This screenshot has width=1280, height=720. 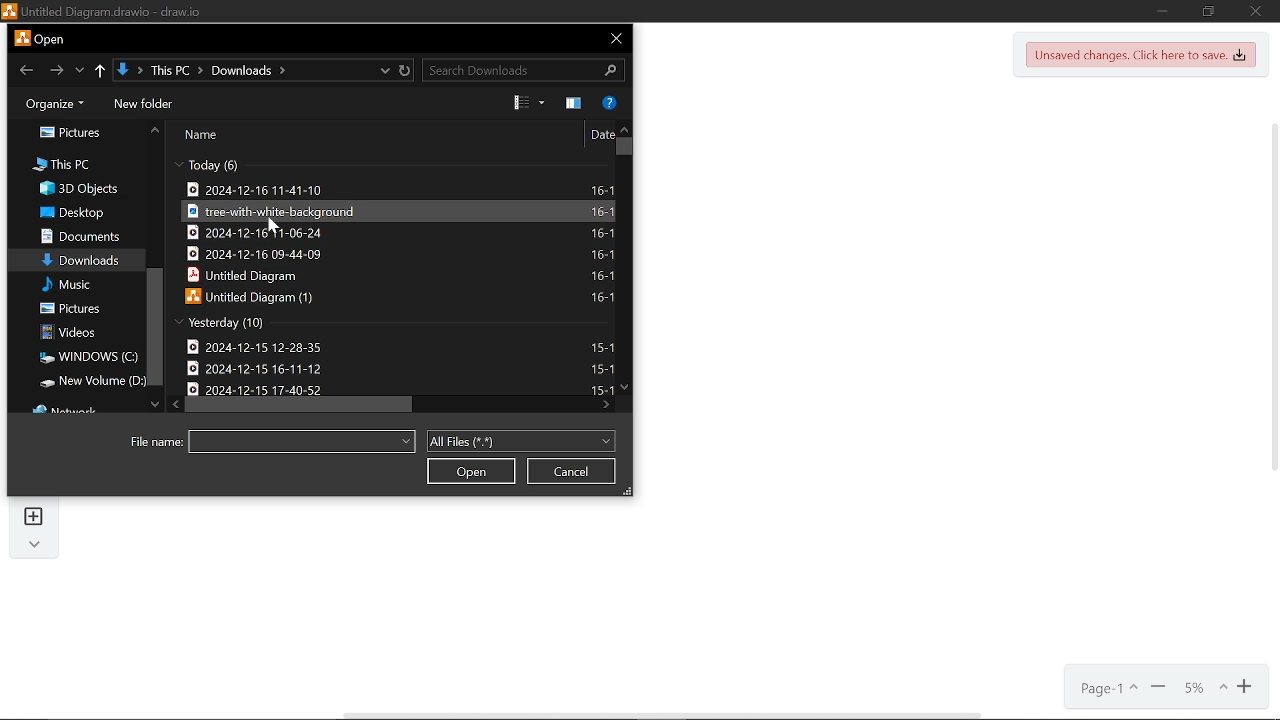 What do you see at coordinates (63, 166) in the screenshot?
I see `this pc` at bounding box center [63, 166].